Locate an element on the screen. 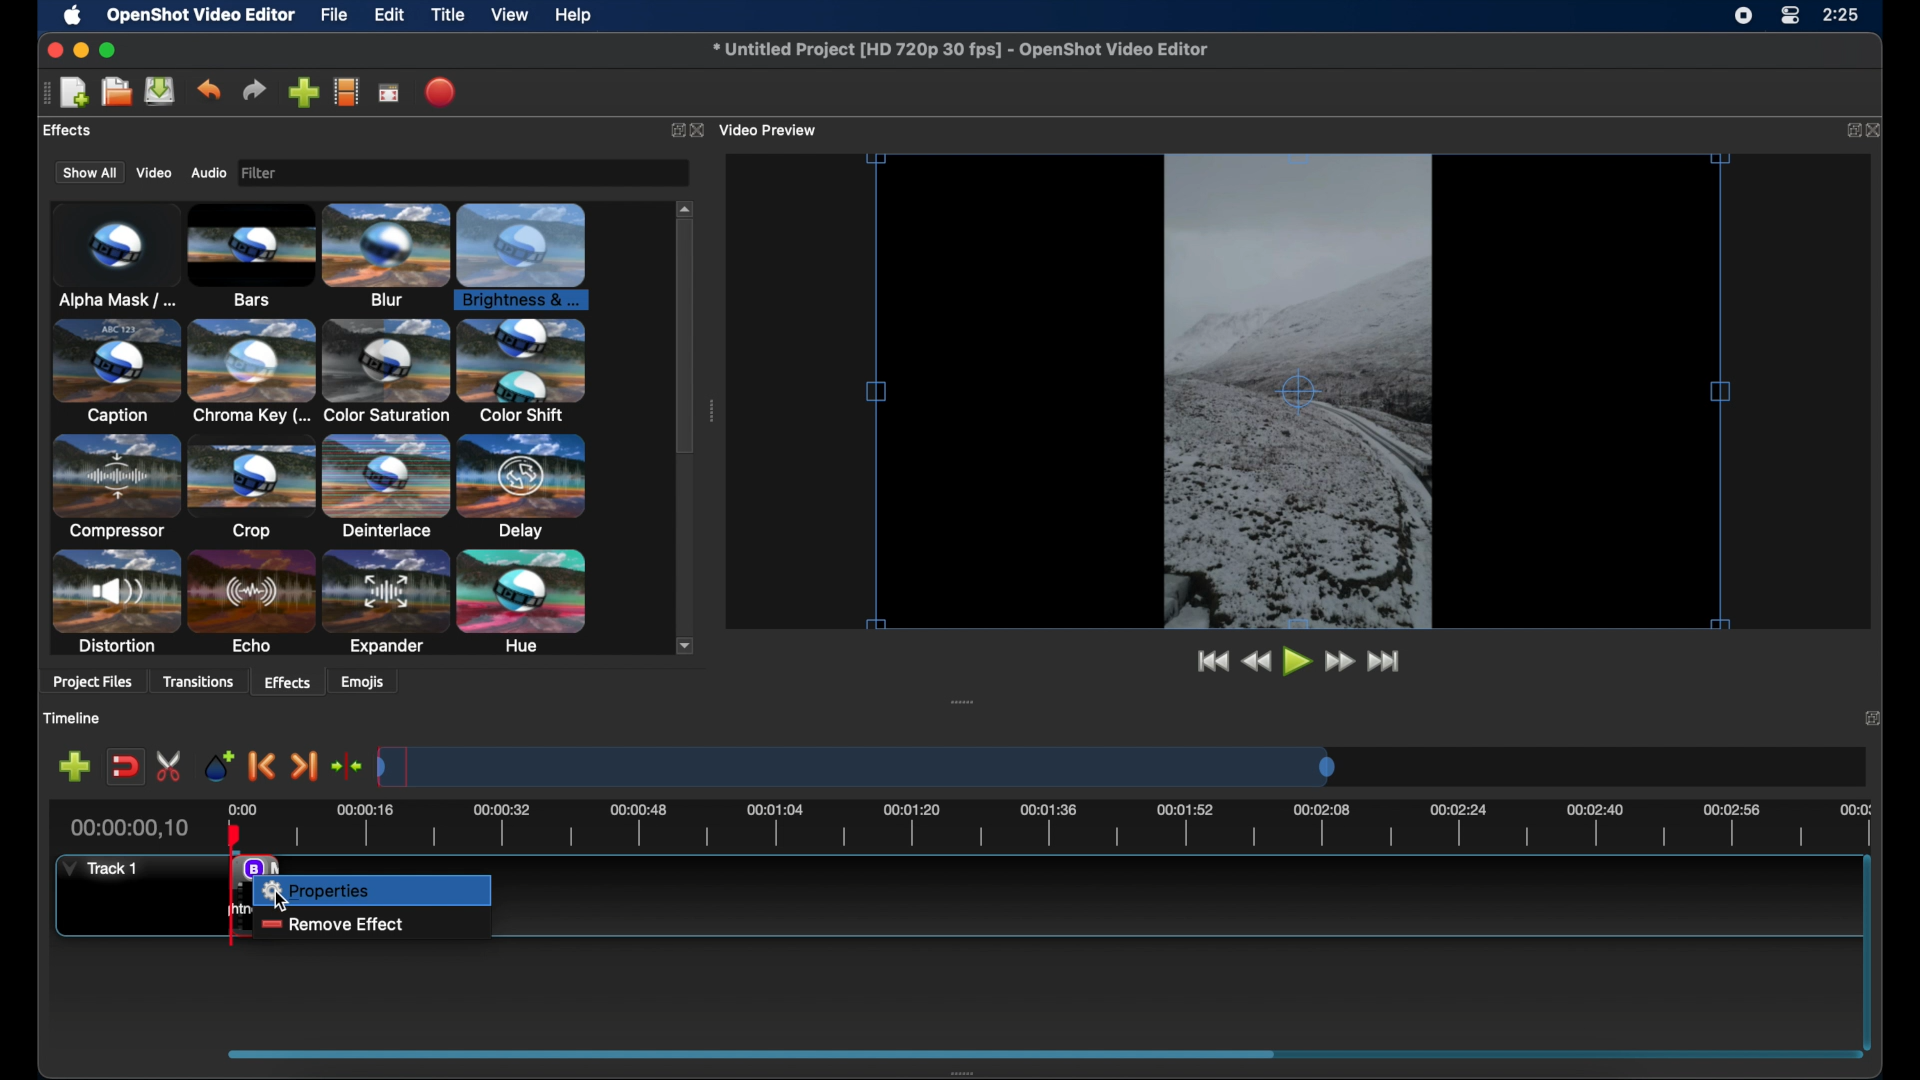 This screenshot has height=1080, width=1920. timeline scale is located at coordinates (856, 765).